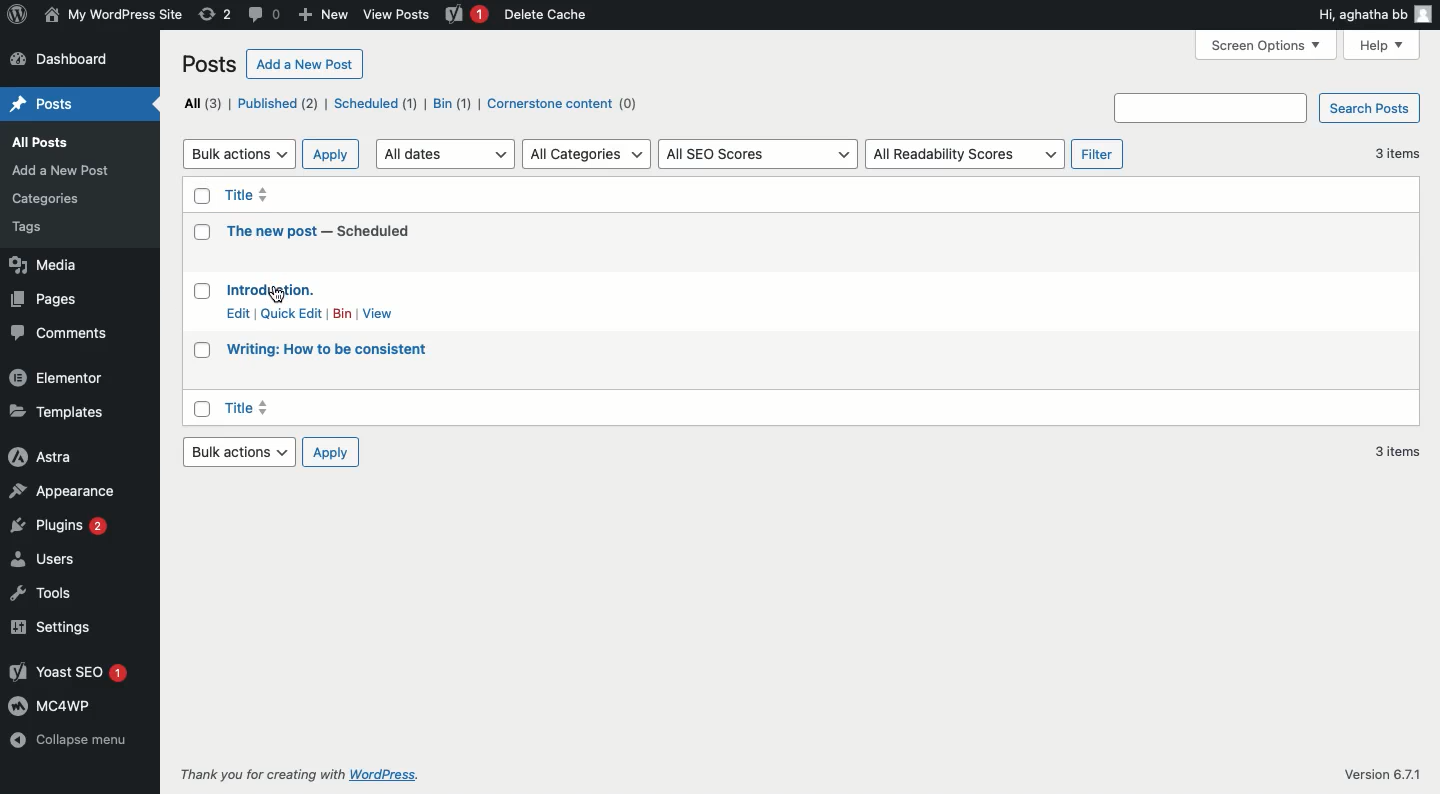 The image size is (1440, 794). Describe the element at coordinates (344, 312) in the screenshot. I see `Bin` at that location.